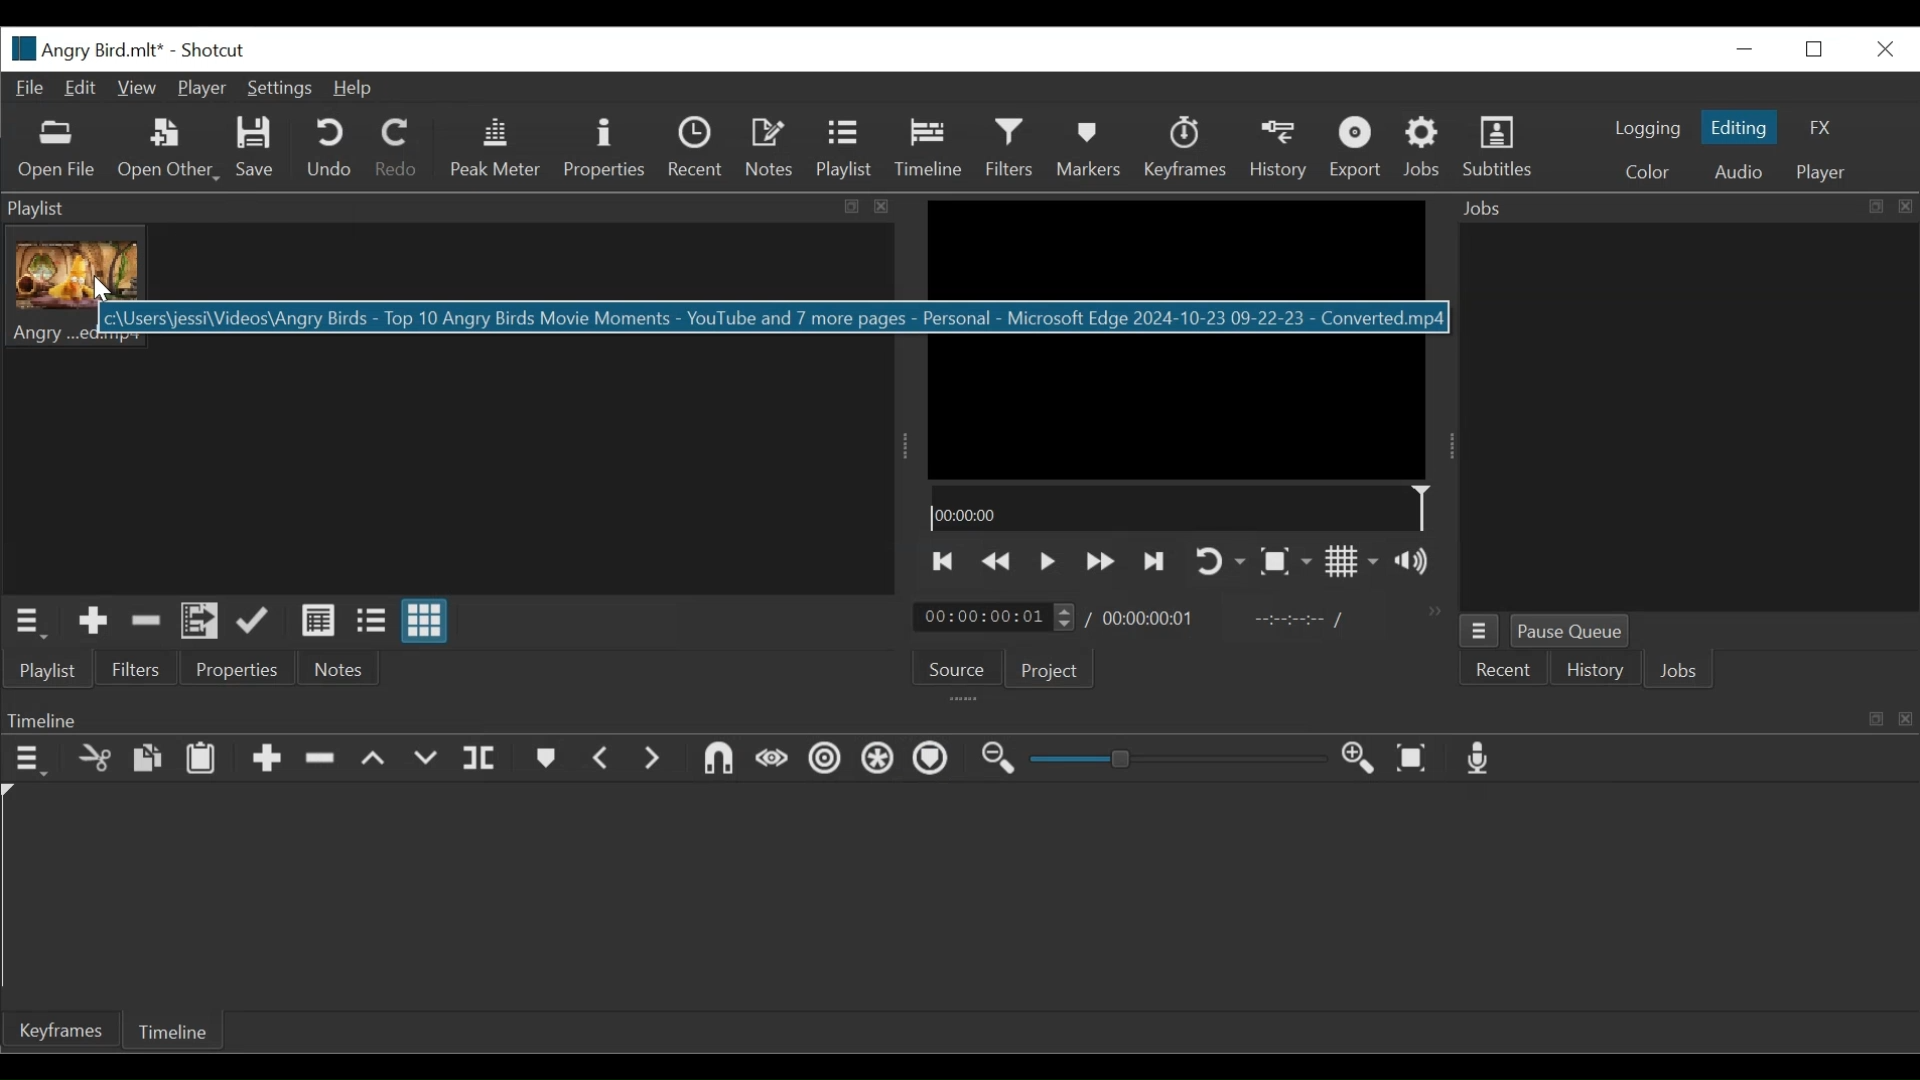  Describe the element at coordinates (85, 49) in the screenshot. I see `File Name` at that location.